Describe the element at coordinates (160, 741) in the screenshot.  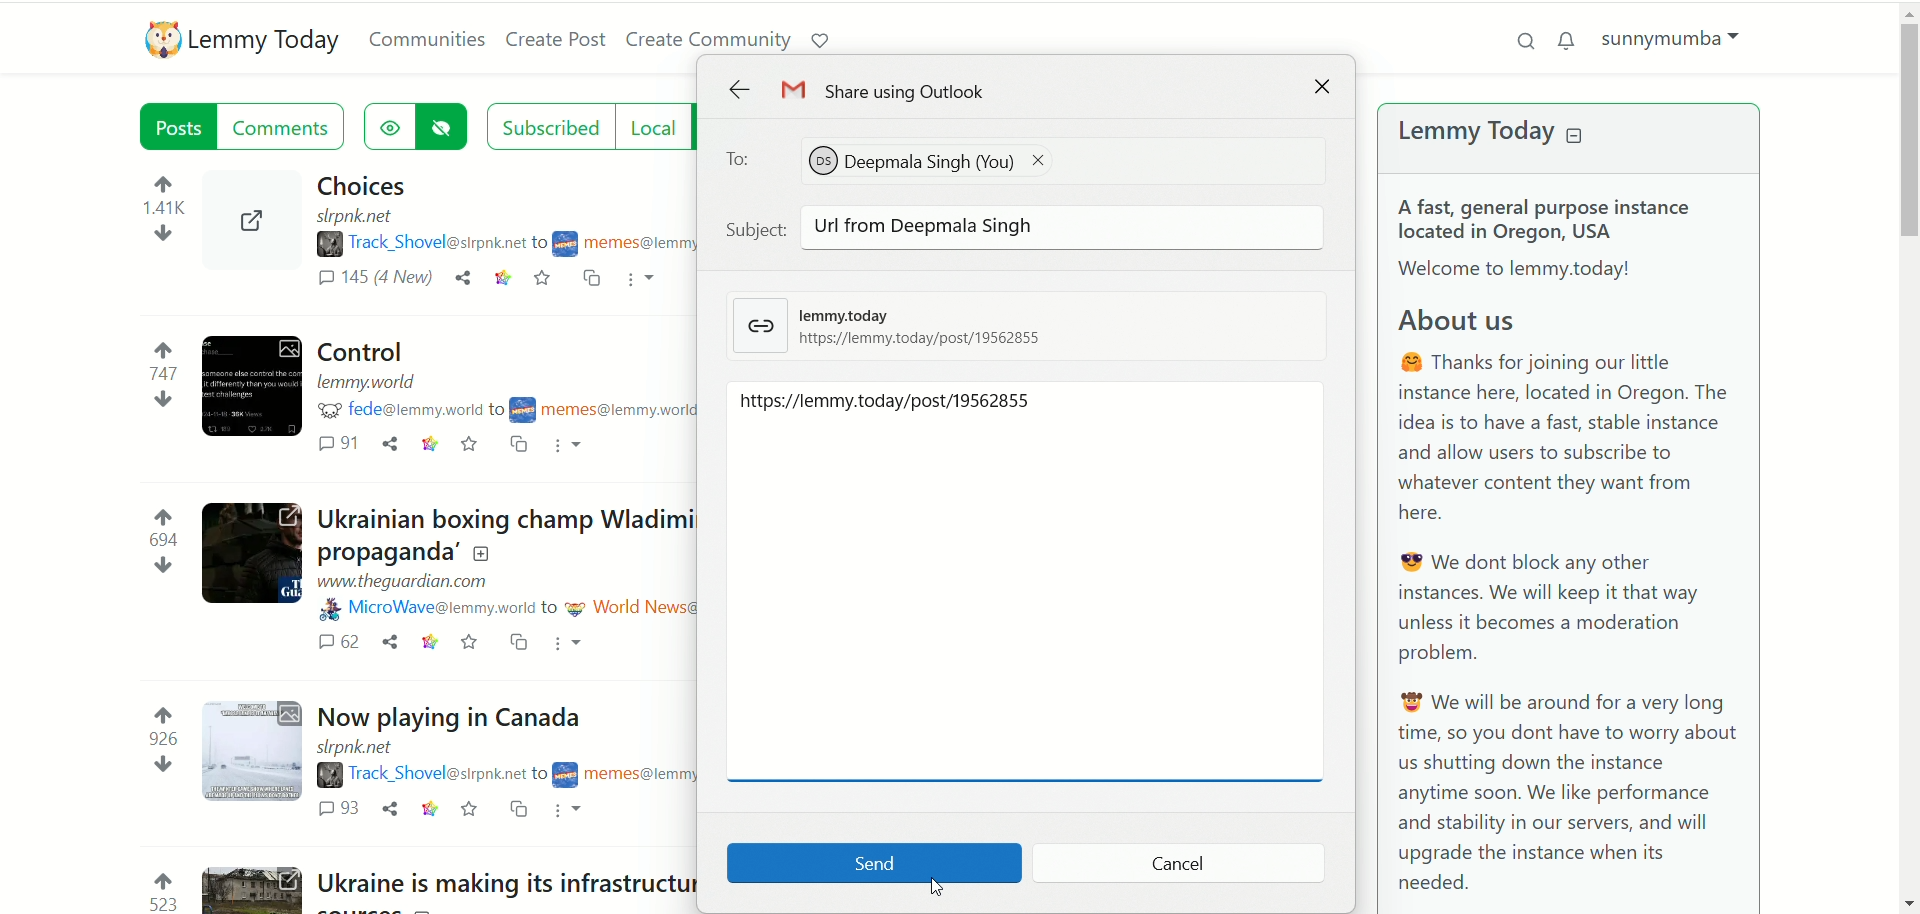
I see `votes up and down` at that location.